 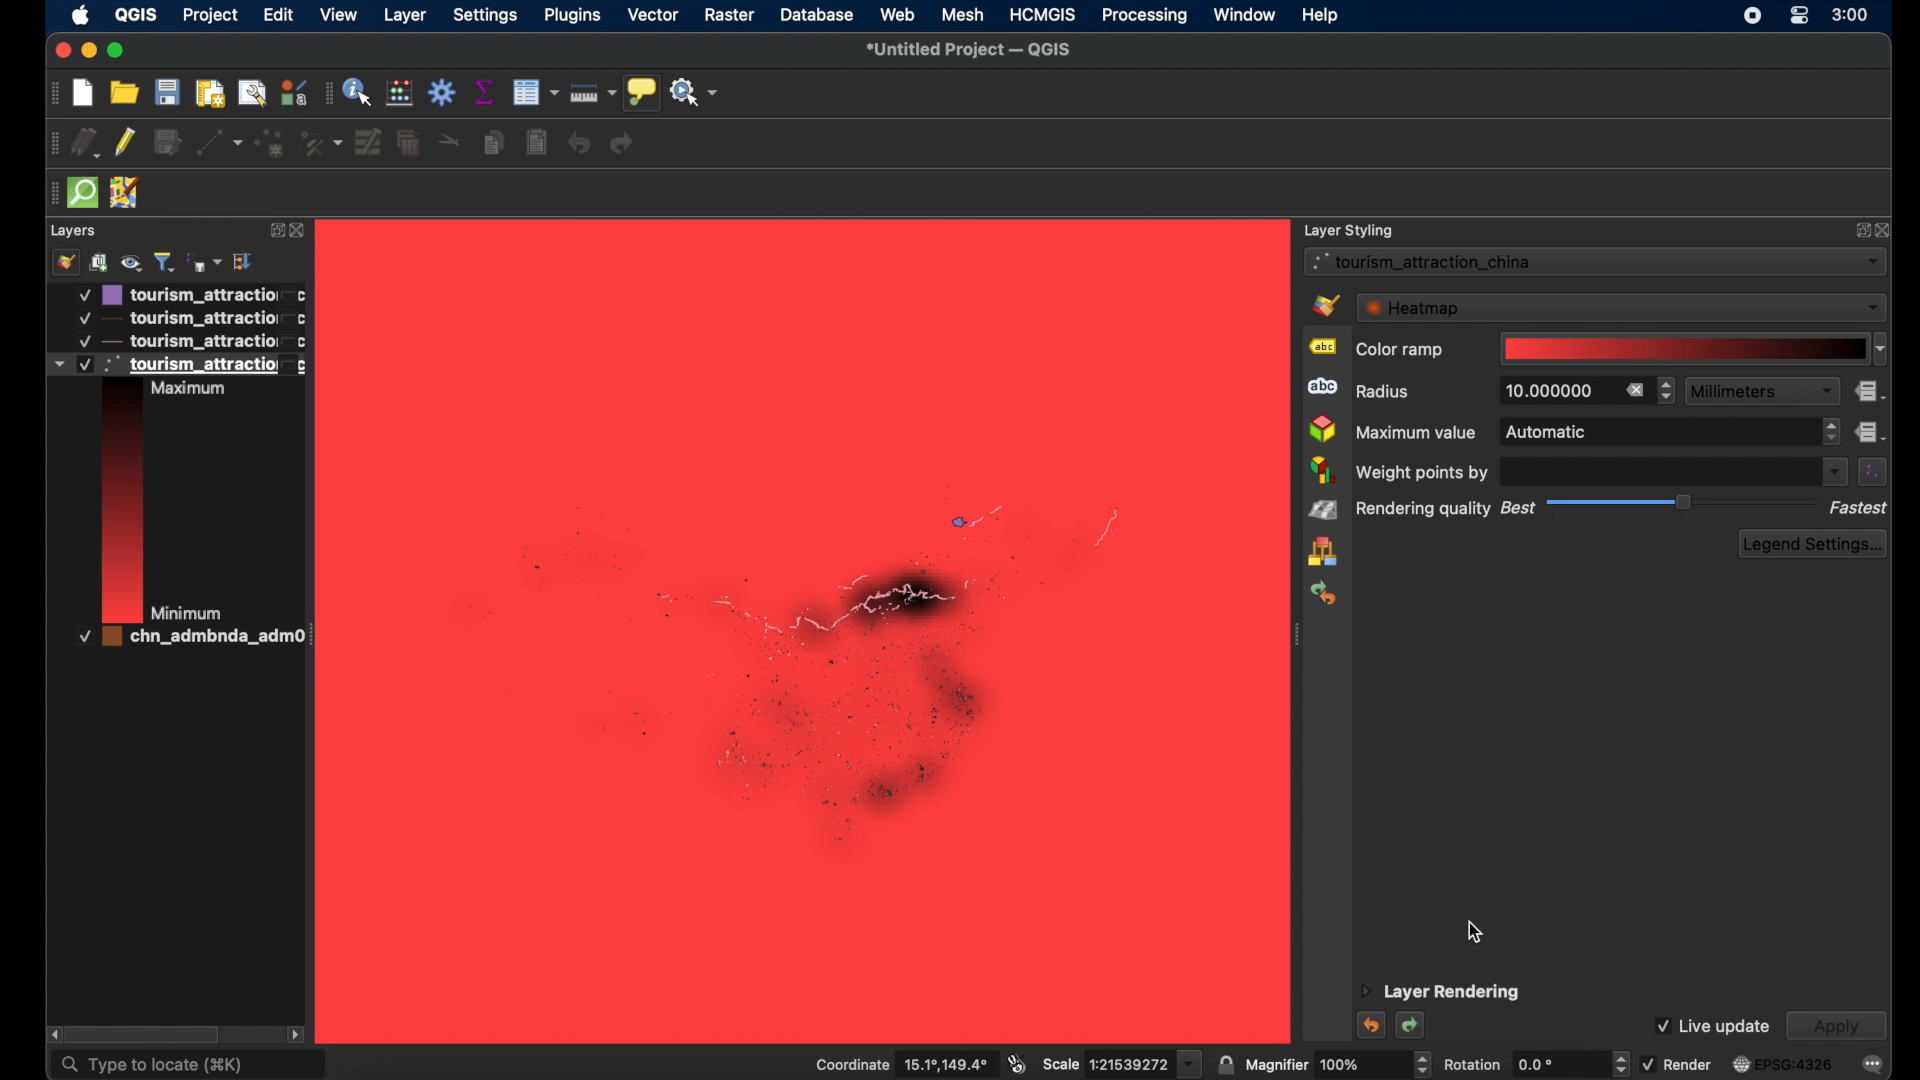 I want to click on vertex tool, so click(x=321, y=142).